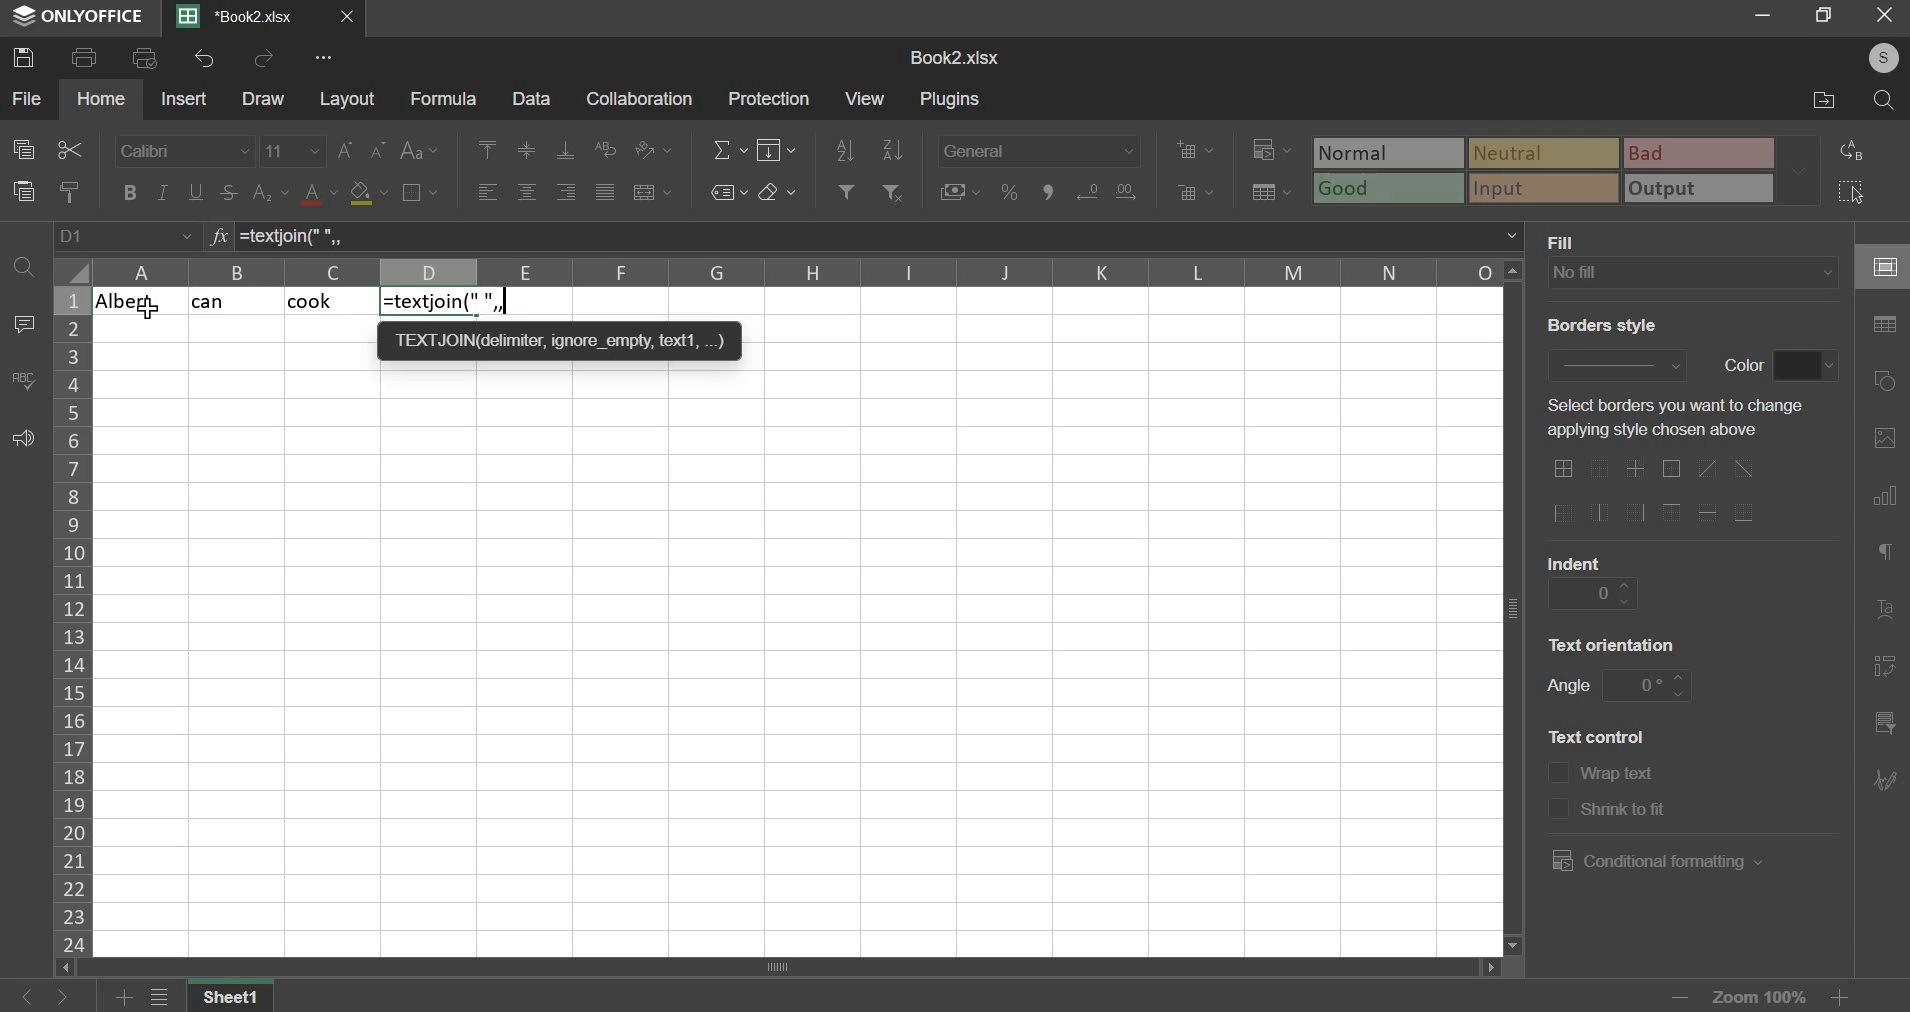  What do you see at coordinates (1621, 776) in the screenshot?
I see `text` at bounding box center [1621, 776].